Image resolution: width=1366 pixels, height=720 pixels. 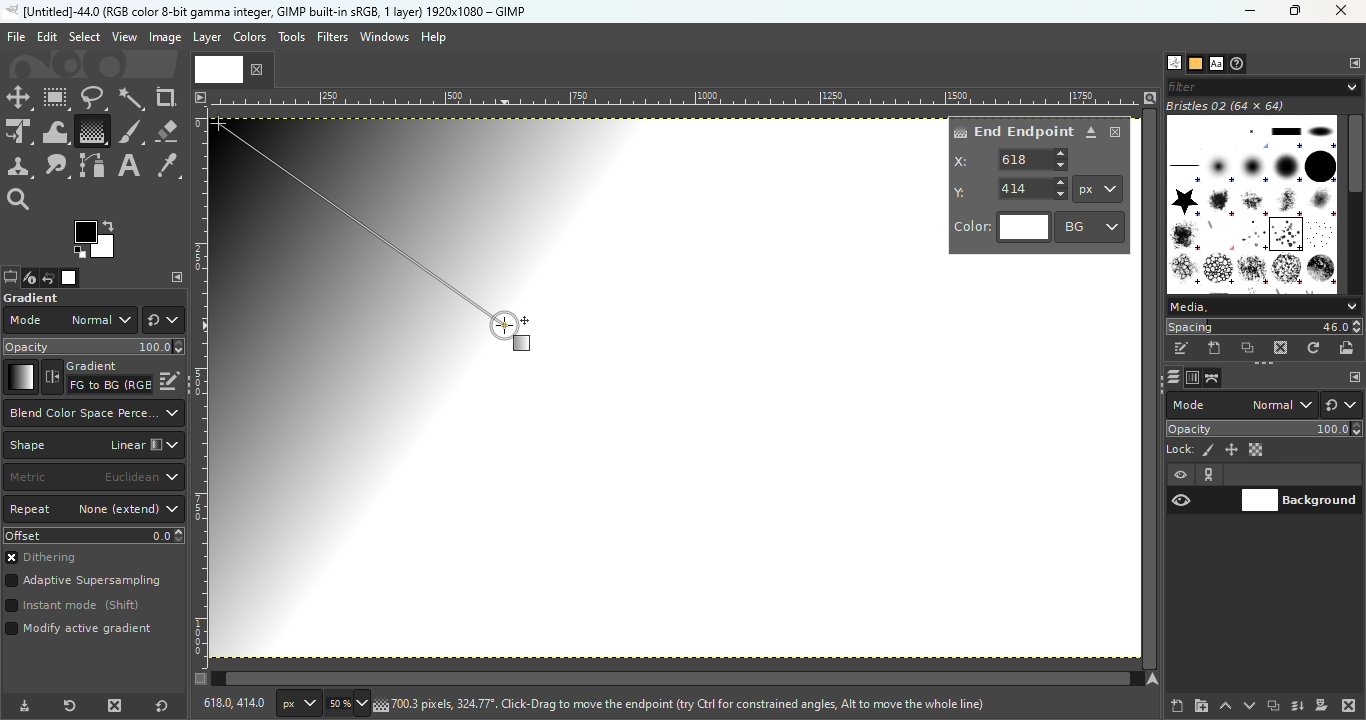 I want to click on Delete this brush, so click(x=1282, y=347).